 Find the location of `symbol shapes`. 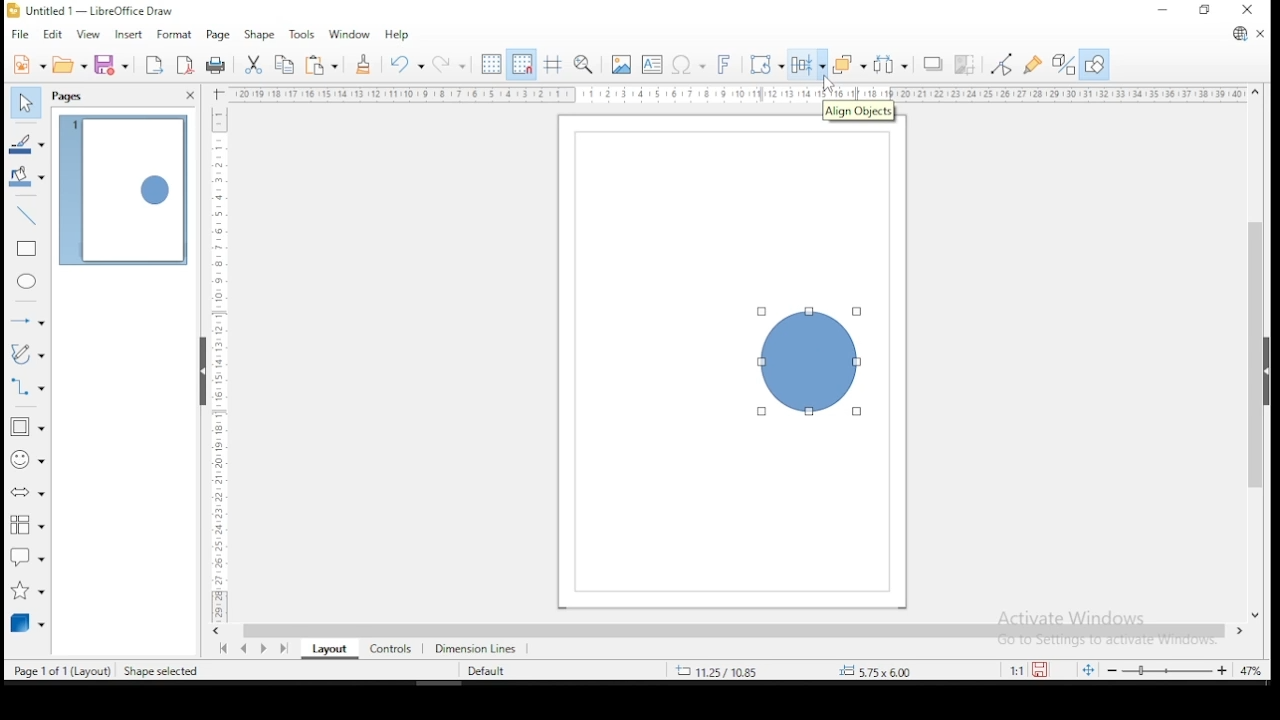

symbol shapes is located at coordinates (27, 459).